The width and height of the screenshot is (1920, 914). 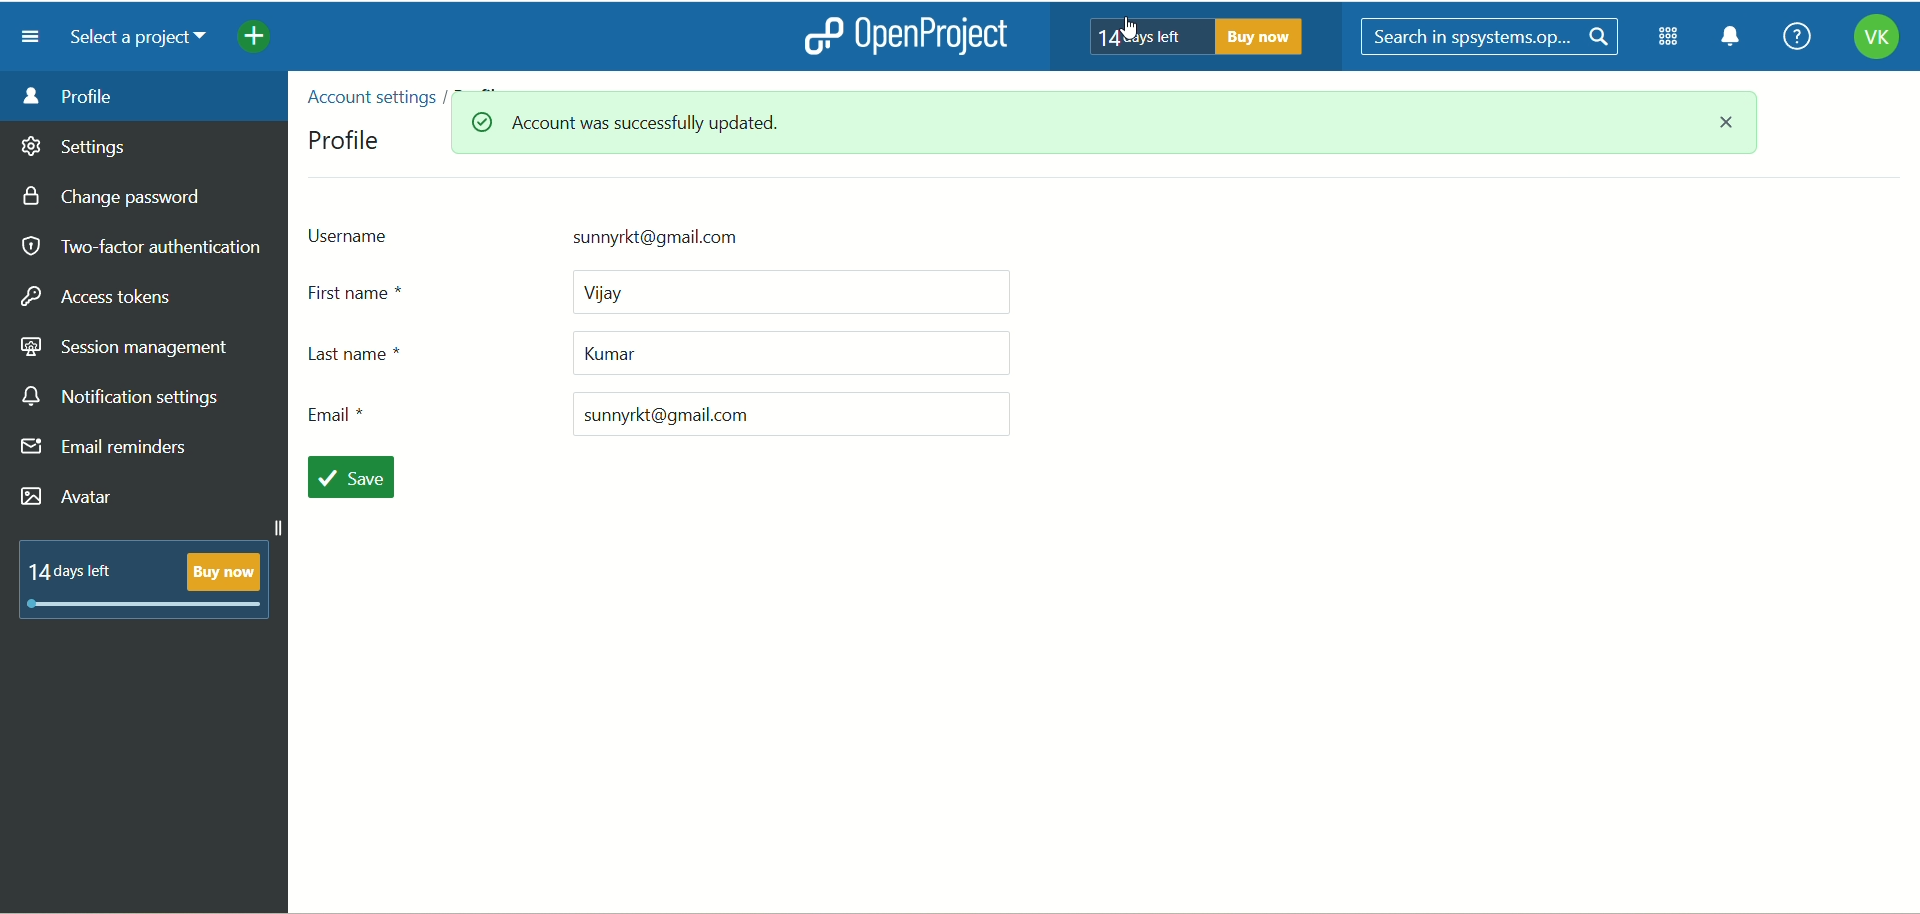 I want to click on cursor, so click(x=1136, y=27).